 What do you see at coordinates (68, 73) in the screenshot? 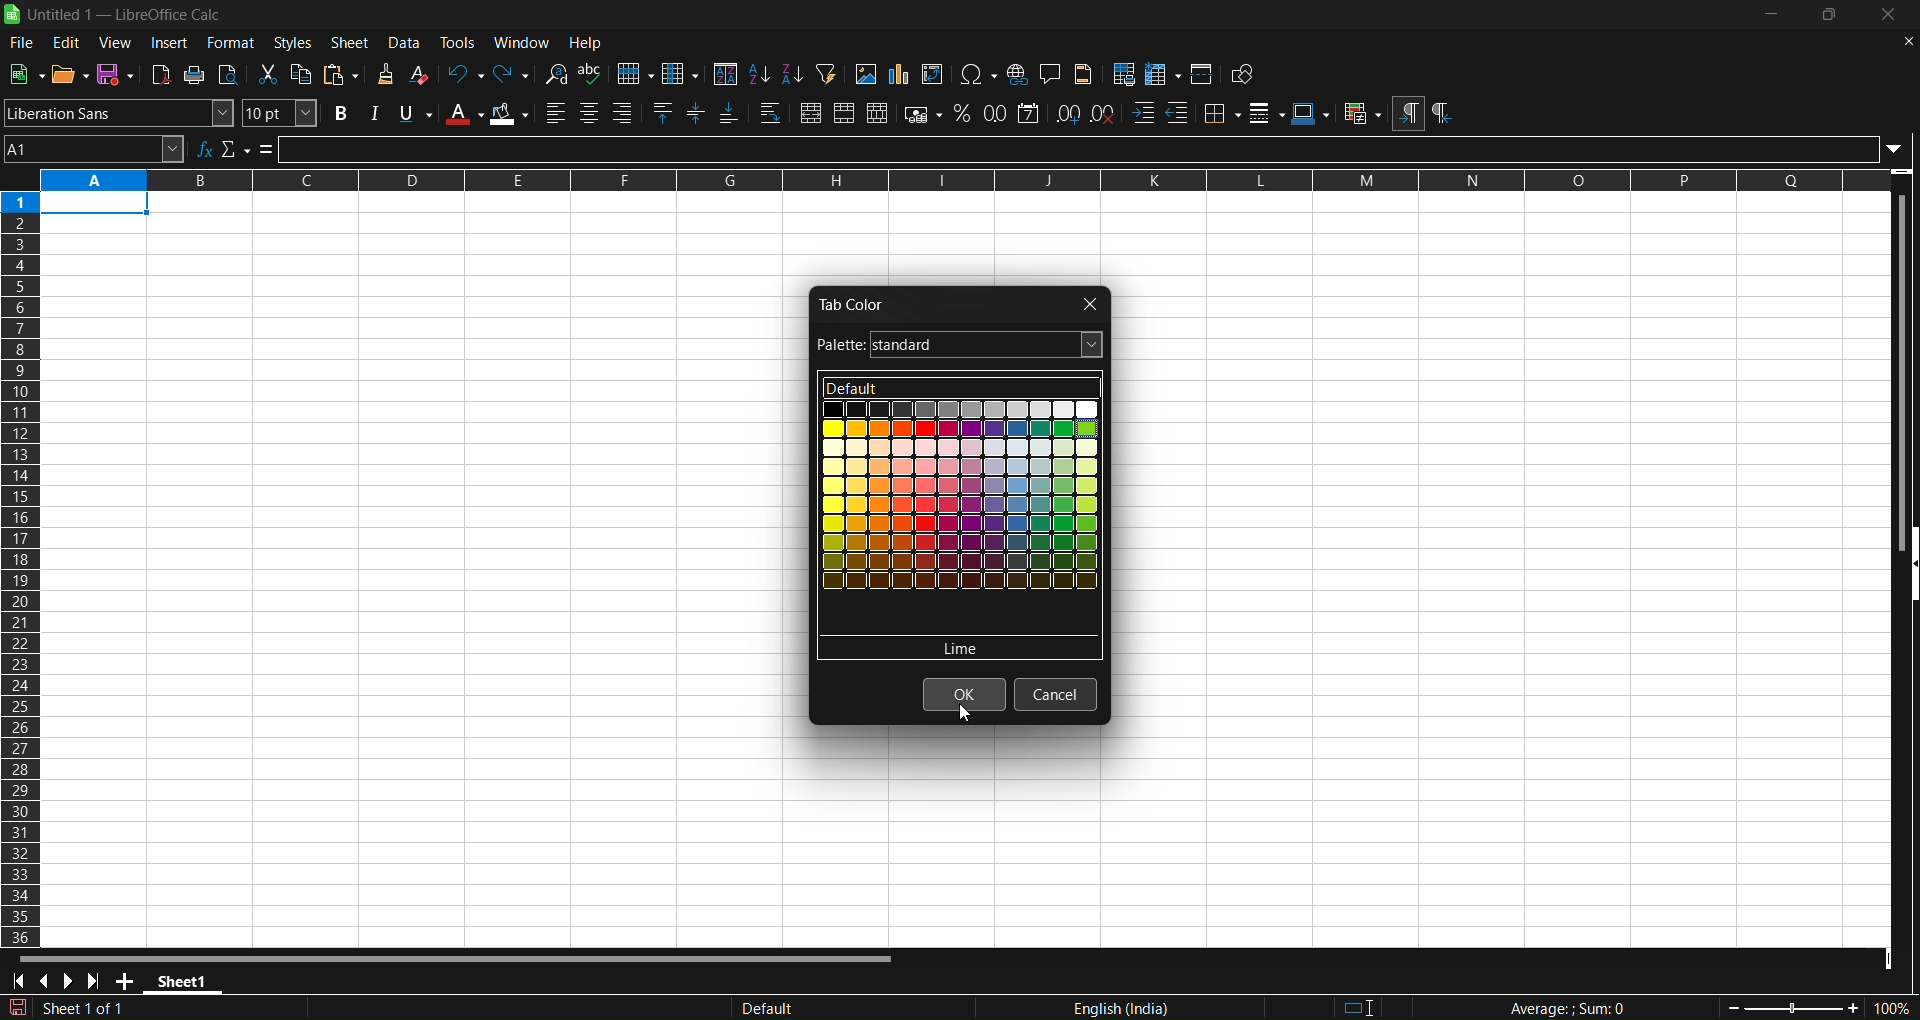
I see `open` at bounding box center [68, 73].